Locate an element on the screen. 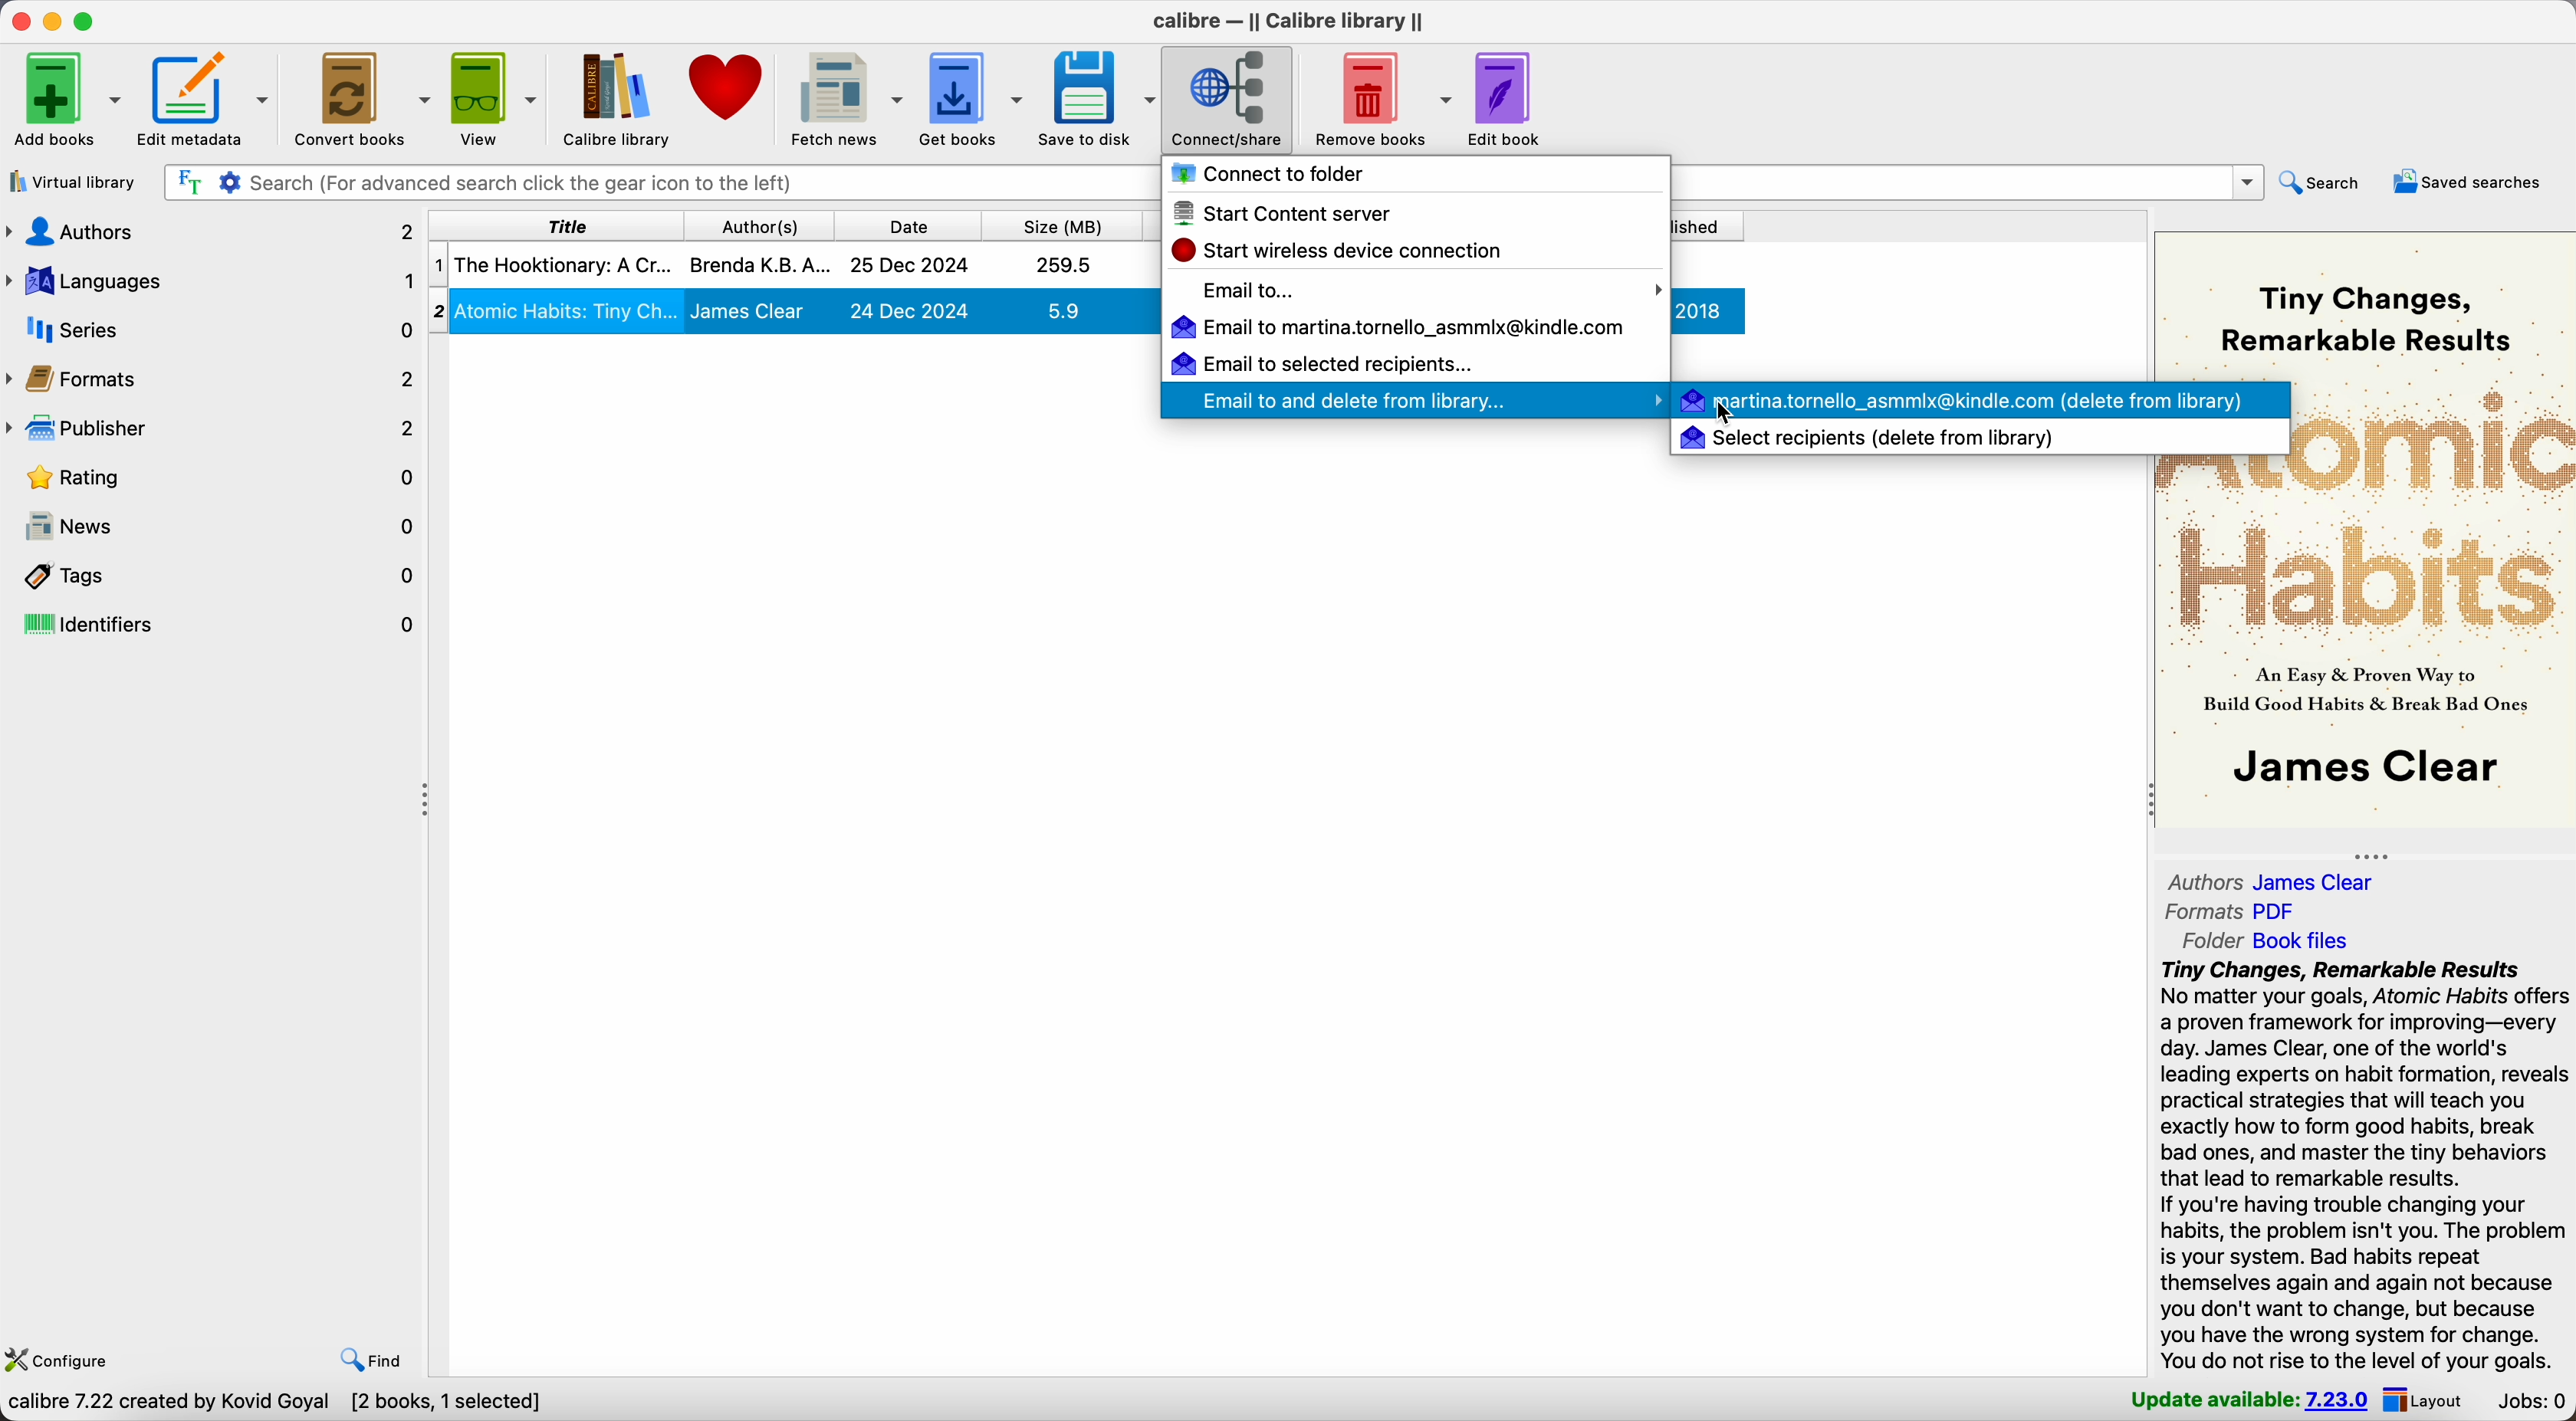 Image resolution: width=2576 pixels, height=1421 pixels. author(s) is located at coordinates (755, 224).